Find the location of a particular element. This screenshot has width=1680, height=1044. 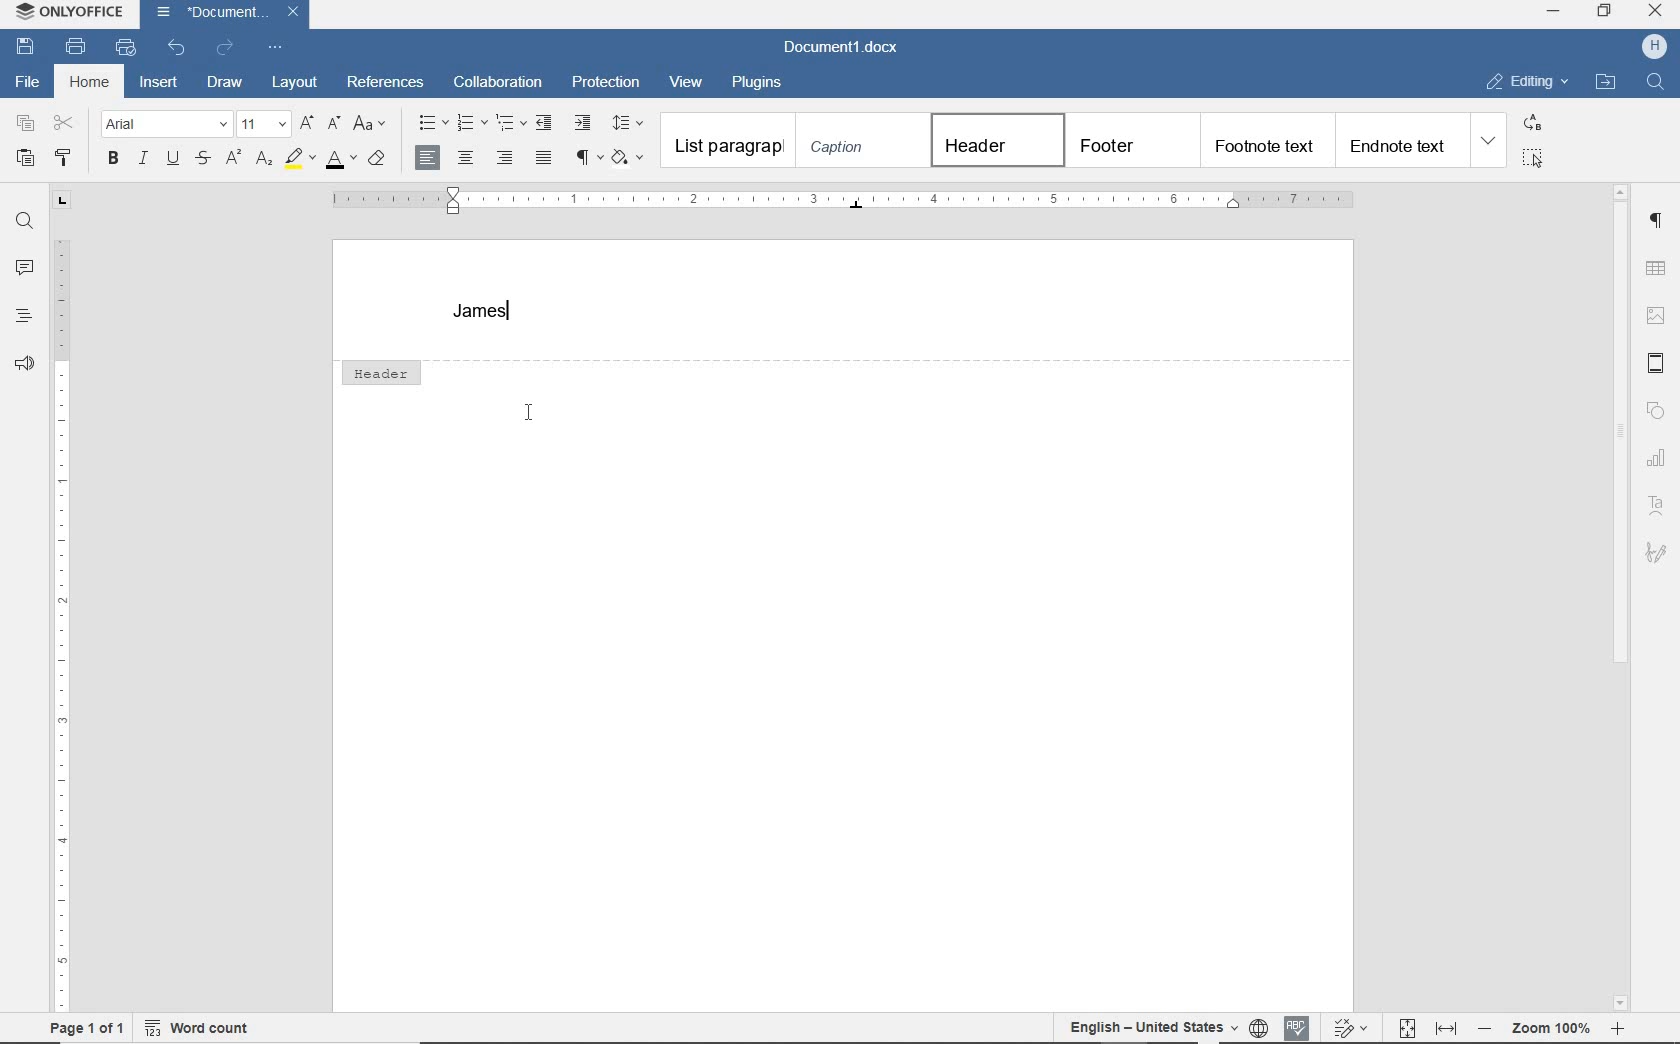

increase indent is located at coordinates (583, 122).